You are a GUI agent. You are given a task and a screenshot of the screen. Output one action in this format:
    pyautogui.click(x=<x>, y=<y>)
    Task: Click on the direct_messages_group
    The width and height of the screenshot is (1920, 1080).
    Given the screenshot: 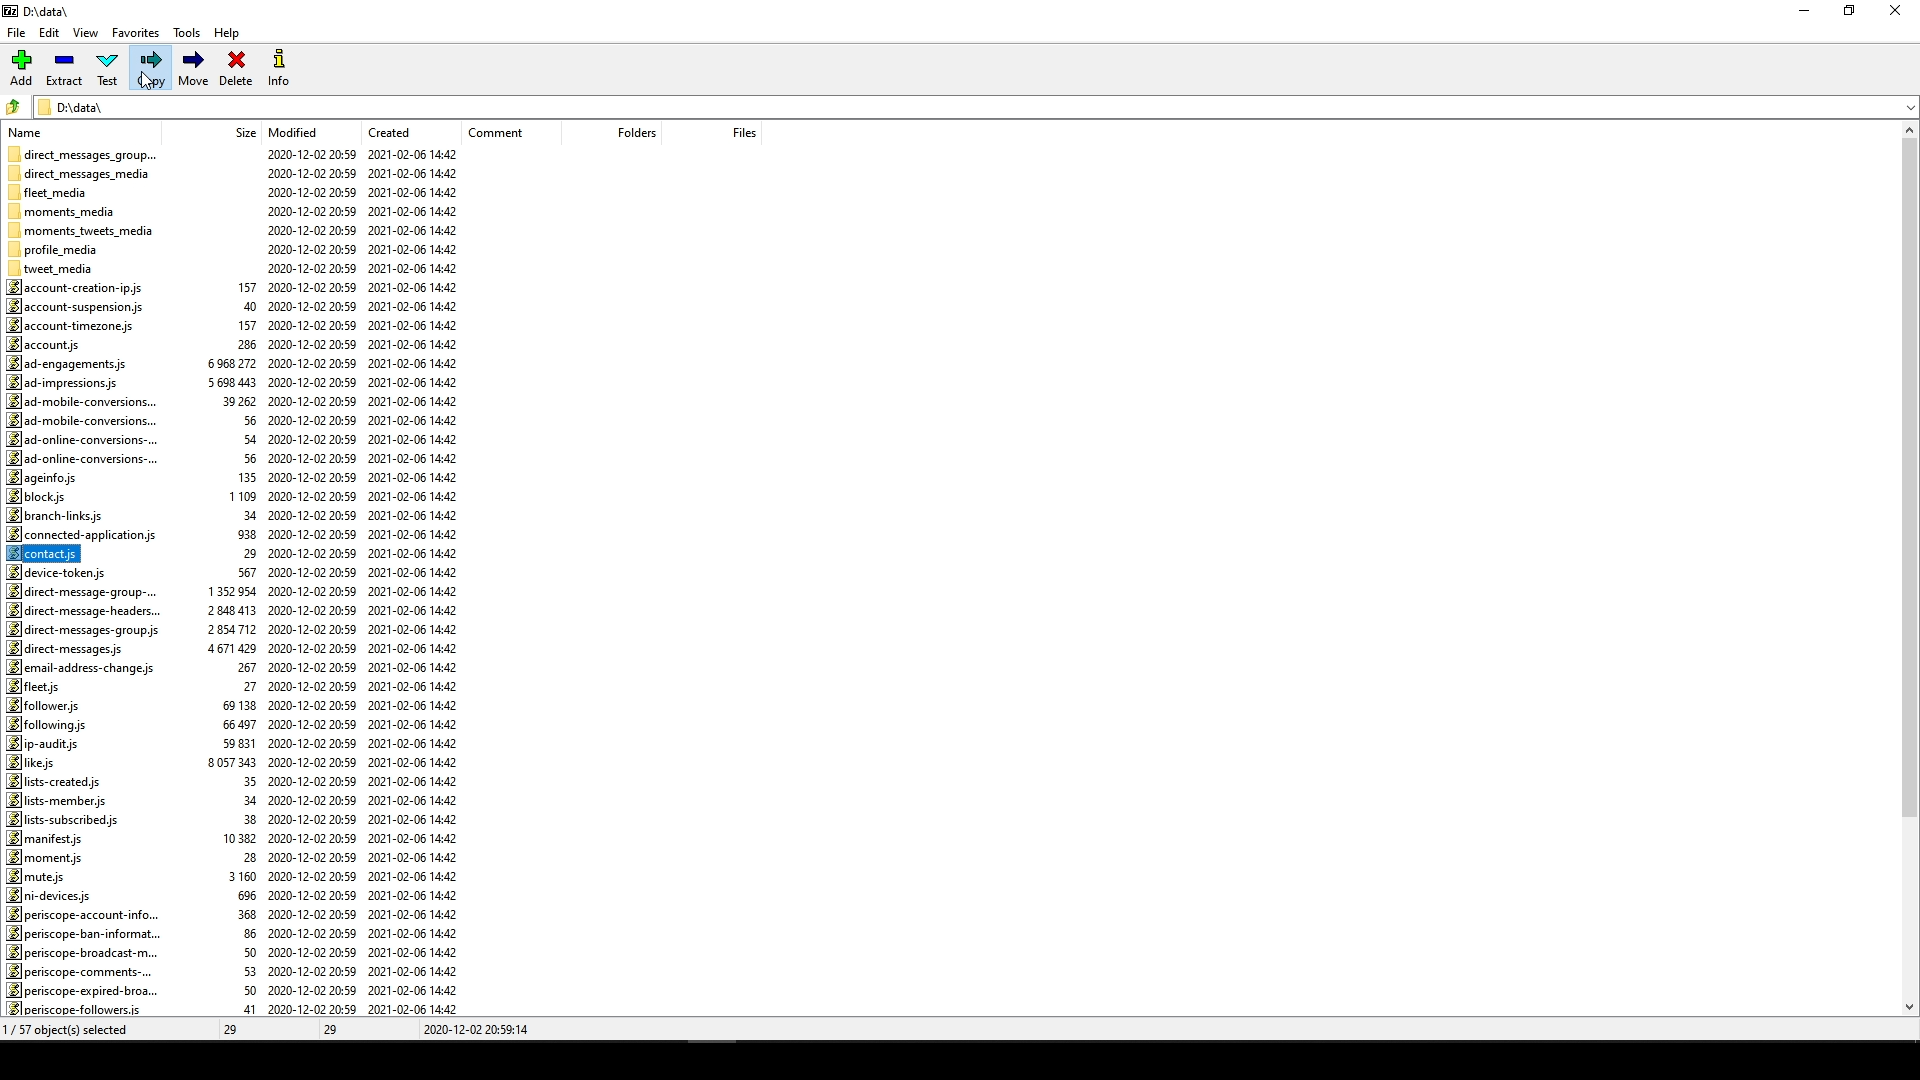 What is the action you would take?
    pyautogui.click(x=85, y=152)
    